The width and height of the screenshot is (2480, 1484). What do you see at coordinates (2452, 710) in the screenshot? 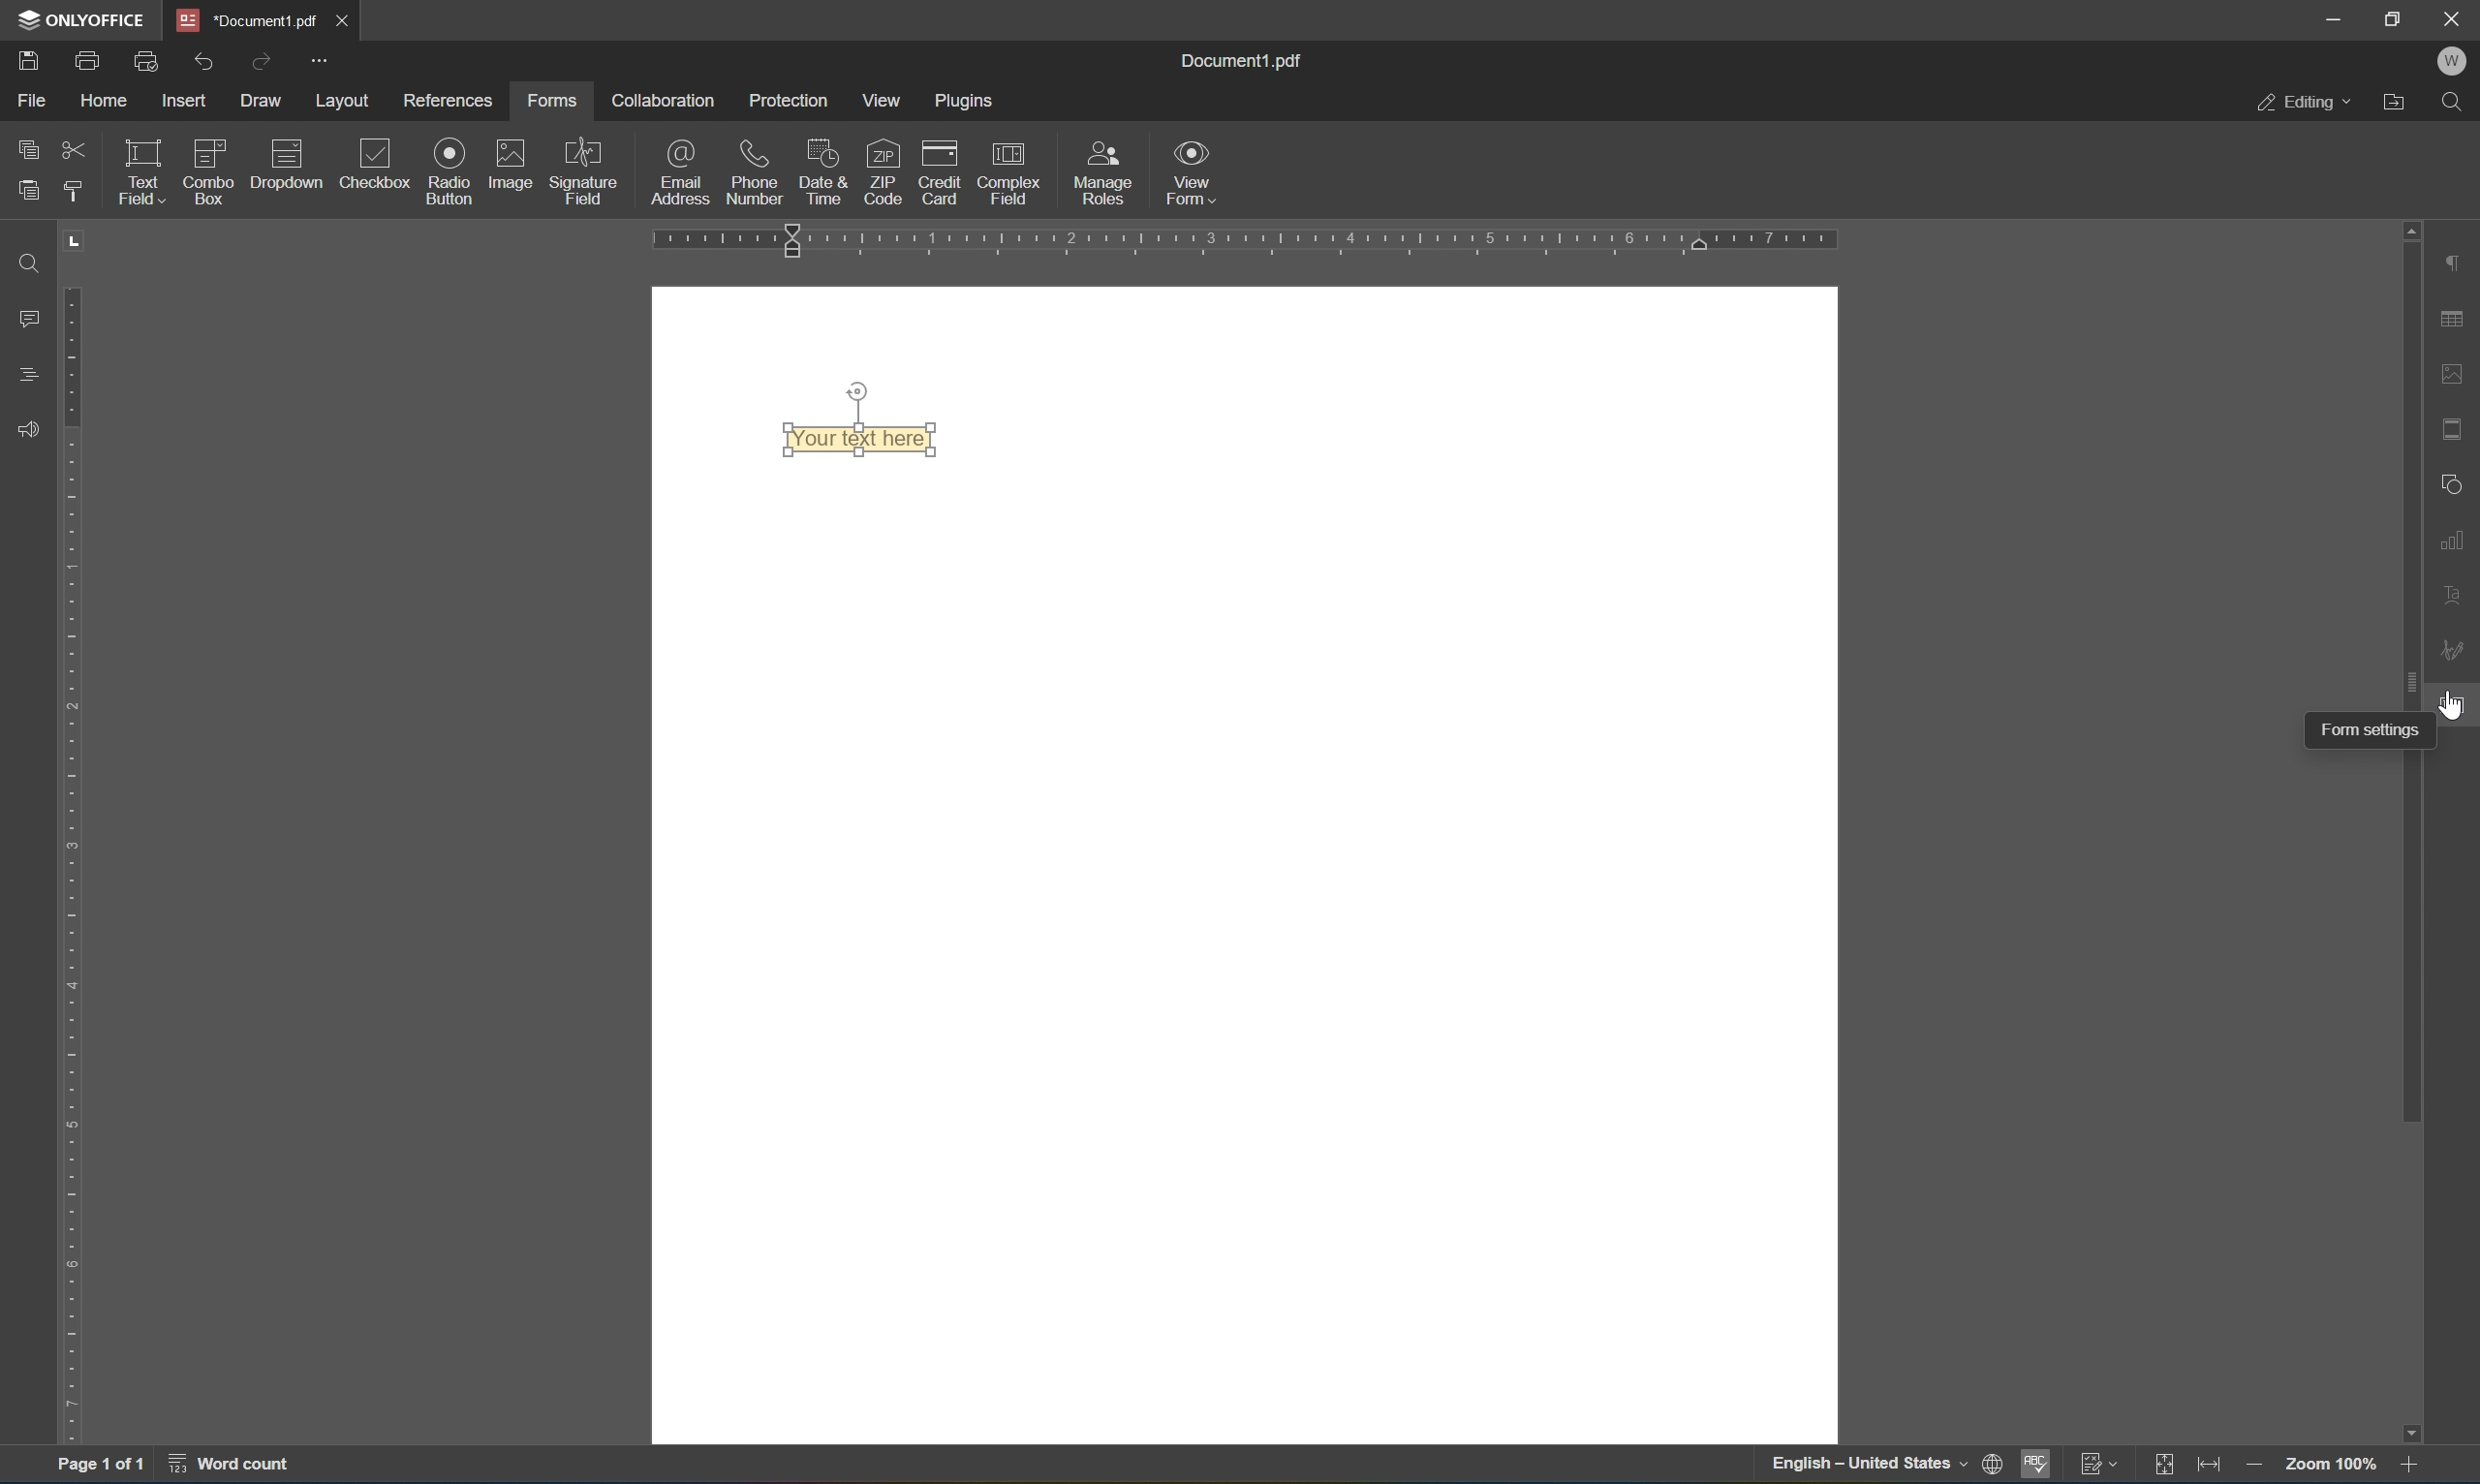
I see `cursor` at bounding box center [2452, 710].